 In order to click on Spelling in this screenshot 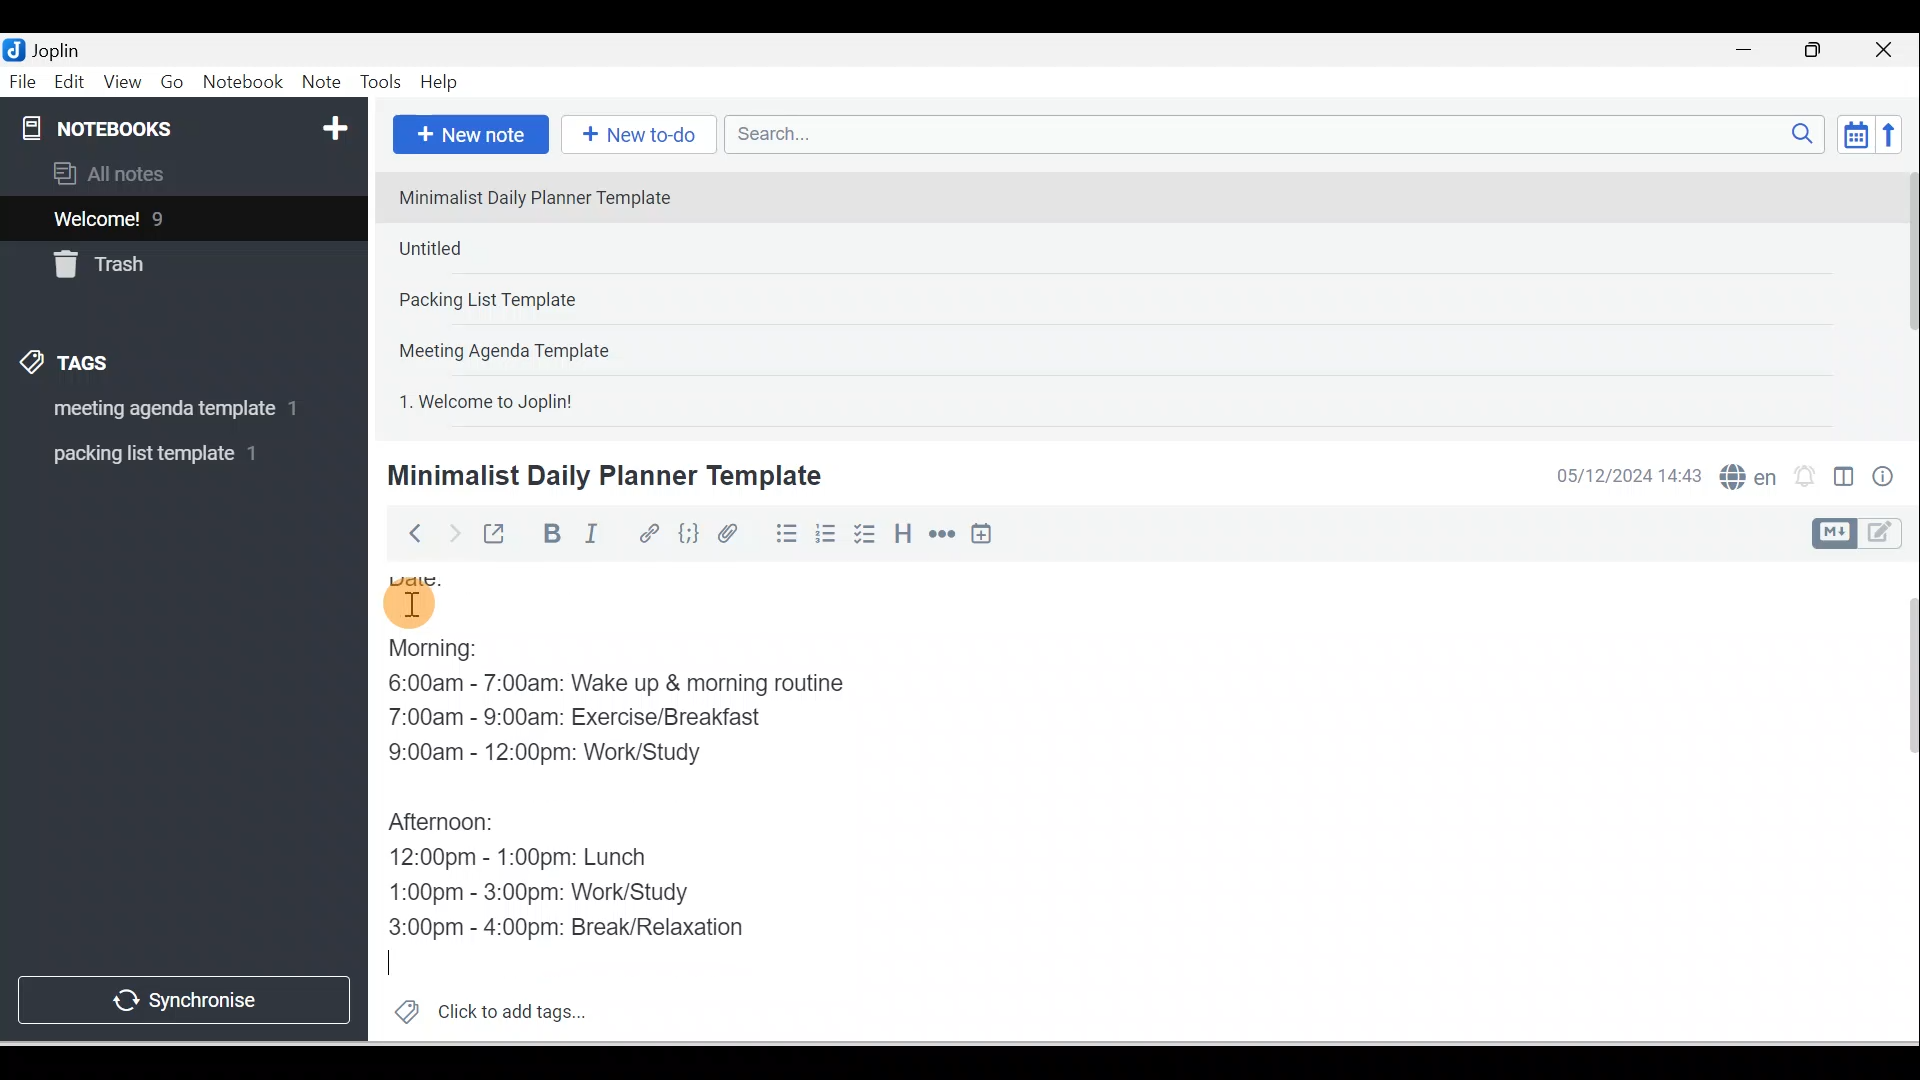, I will do `click(1744, 474)`.